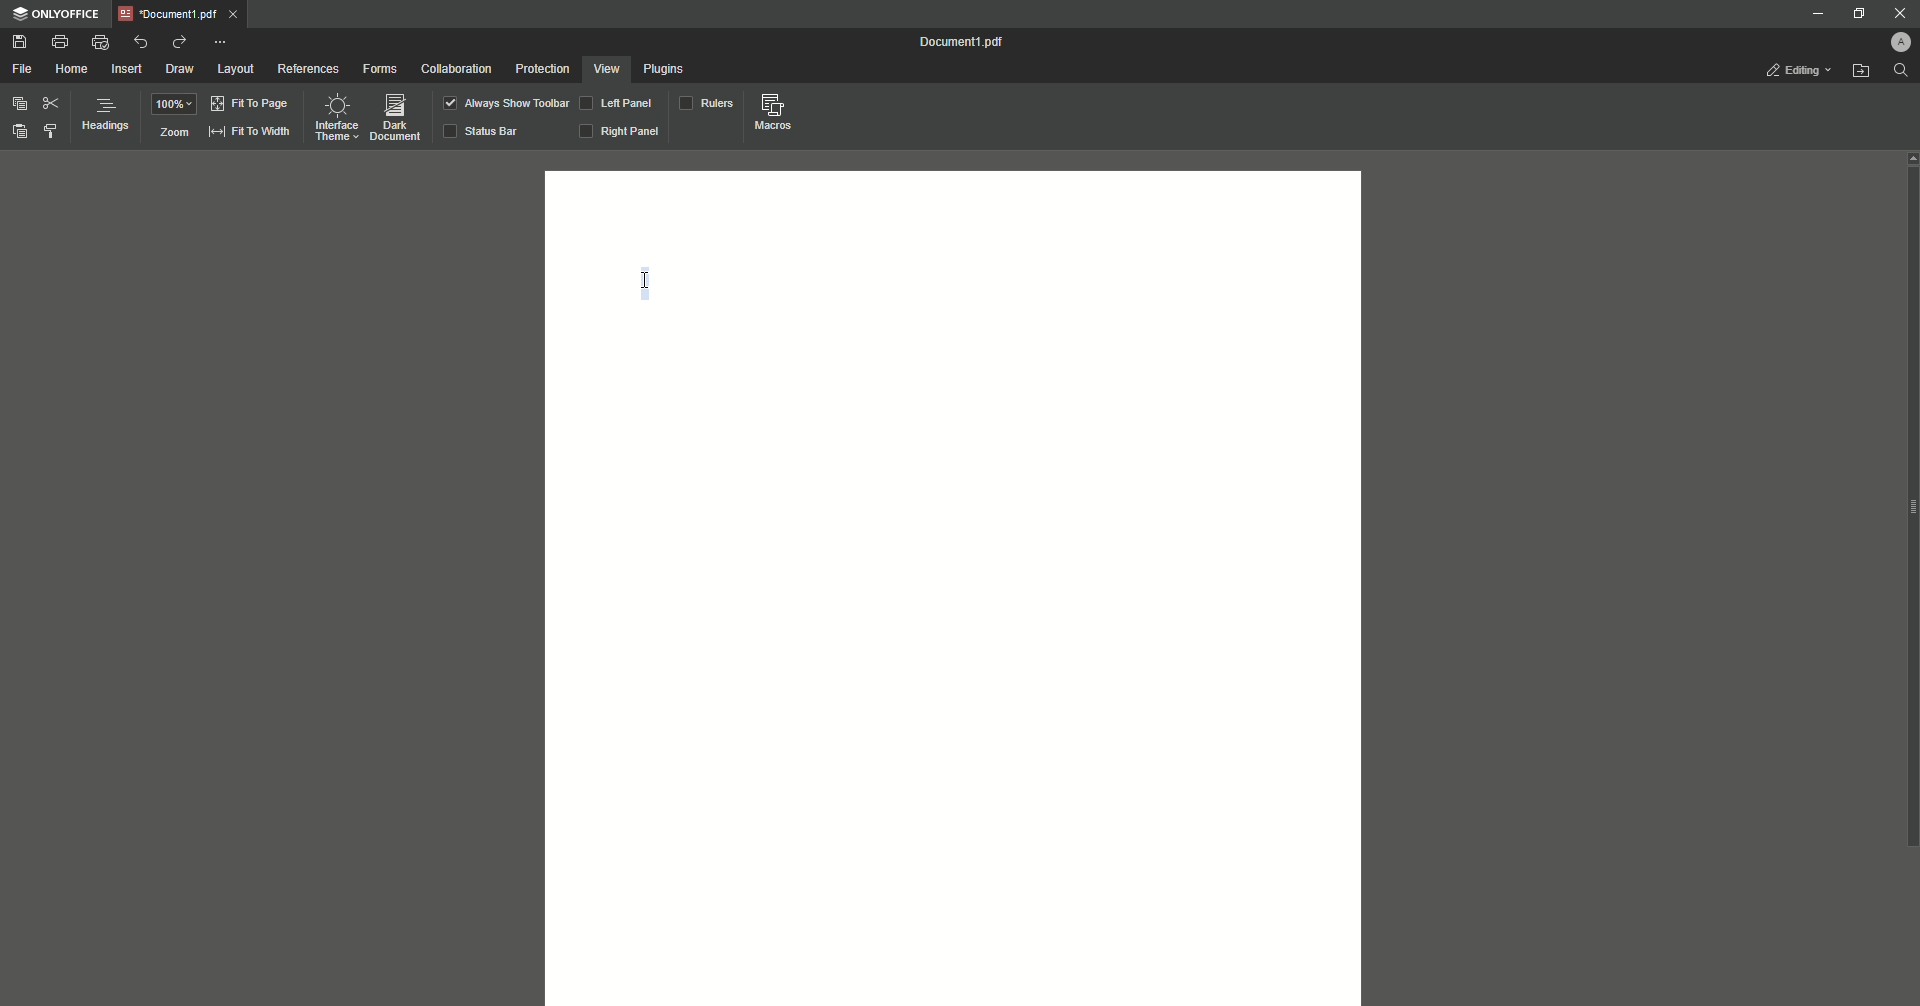 Image resolution: width=1920 pixels, height=1006 pixels. I want to click on Rulers, so click(705, 102).